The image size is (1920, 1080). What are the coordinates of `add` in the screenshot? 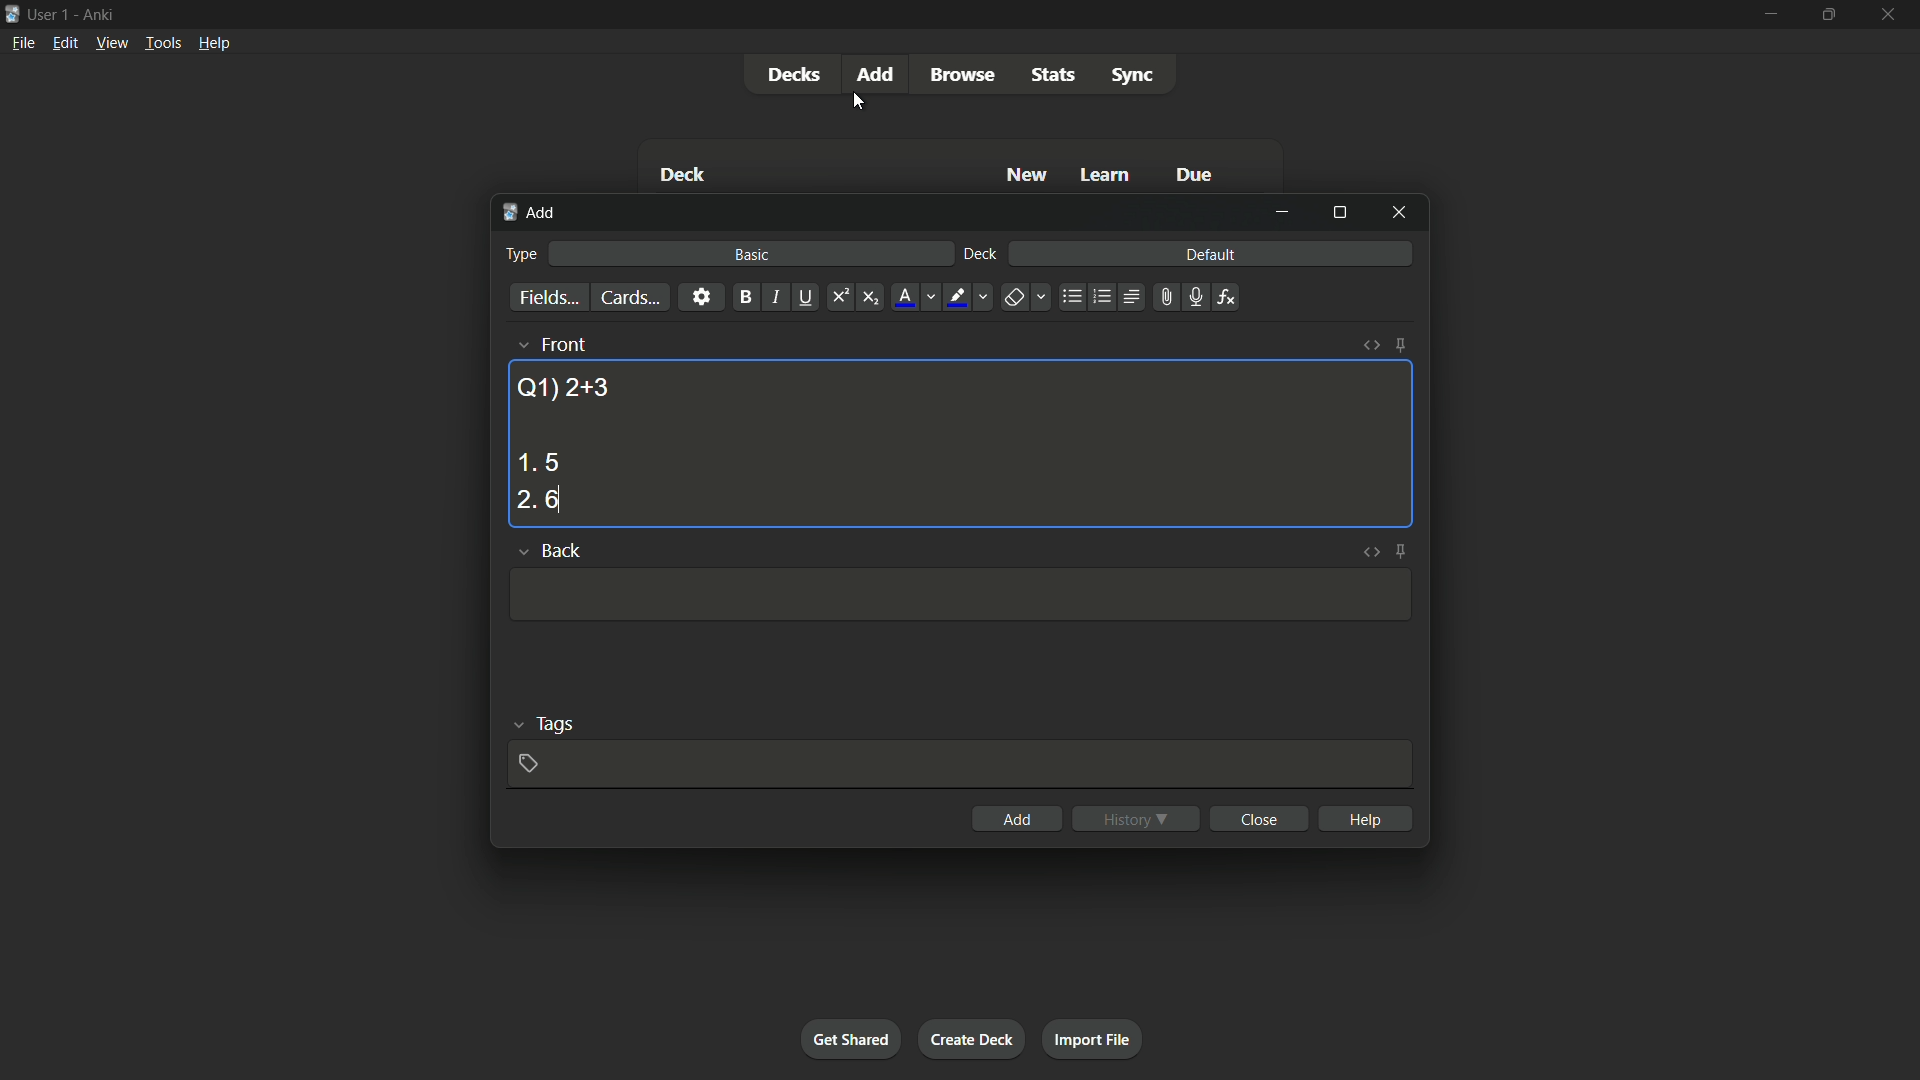 It's located at (879, 73).